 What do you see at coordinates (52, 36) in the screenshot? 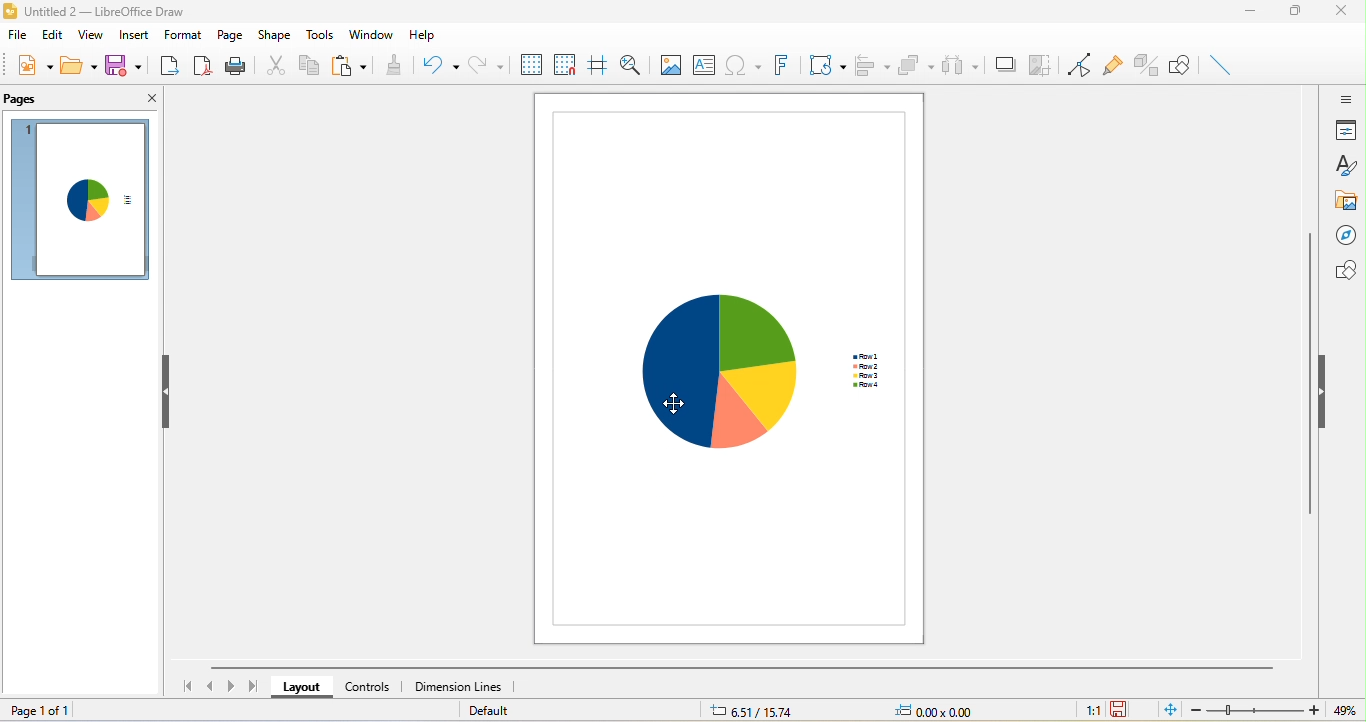
I see `edit` at bounding box center [52, 36].